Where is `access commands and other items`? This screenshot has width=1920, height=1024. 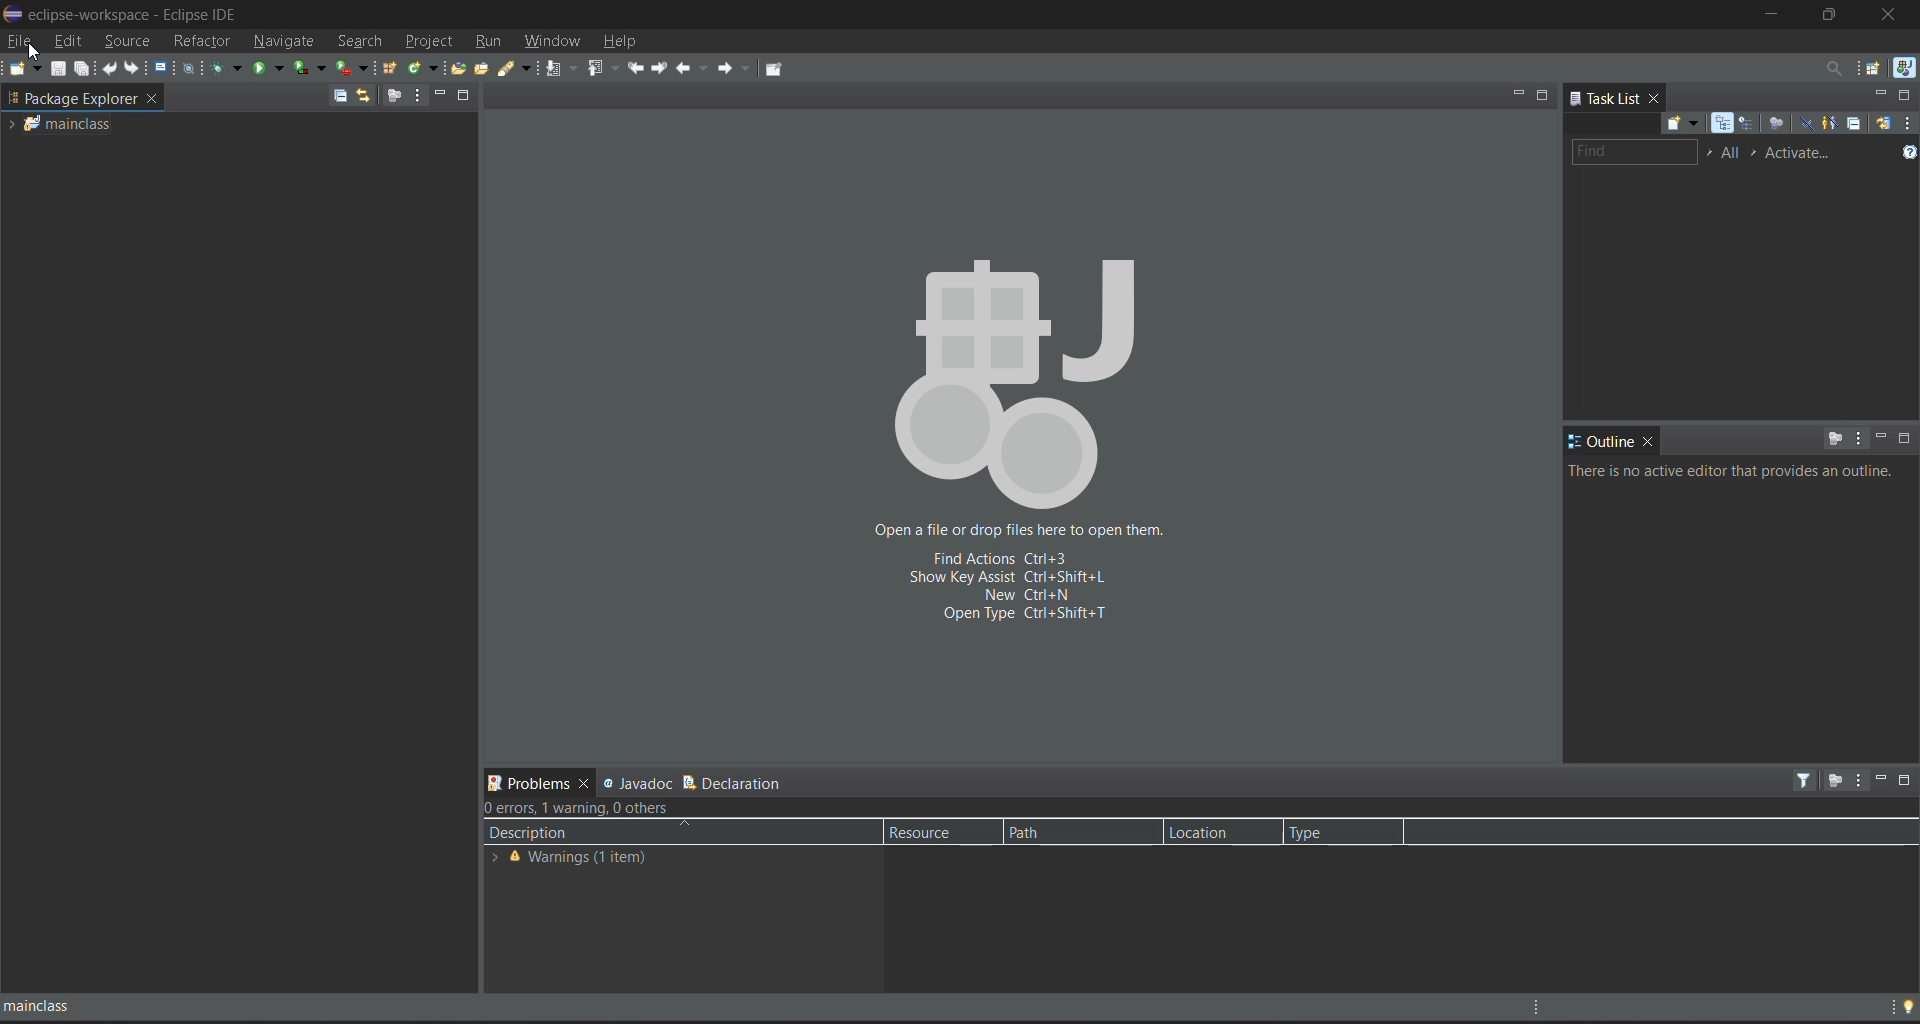
access commands and other items is located at coordinates (1828, 66).